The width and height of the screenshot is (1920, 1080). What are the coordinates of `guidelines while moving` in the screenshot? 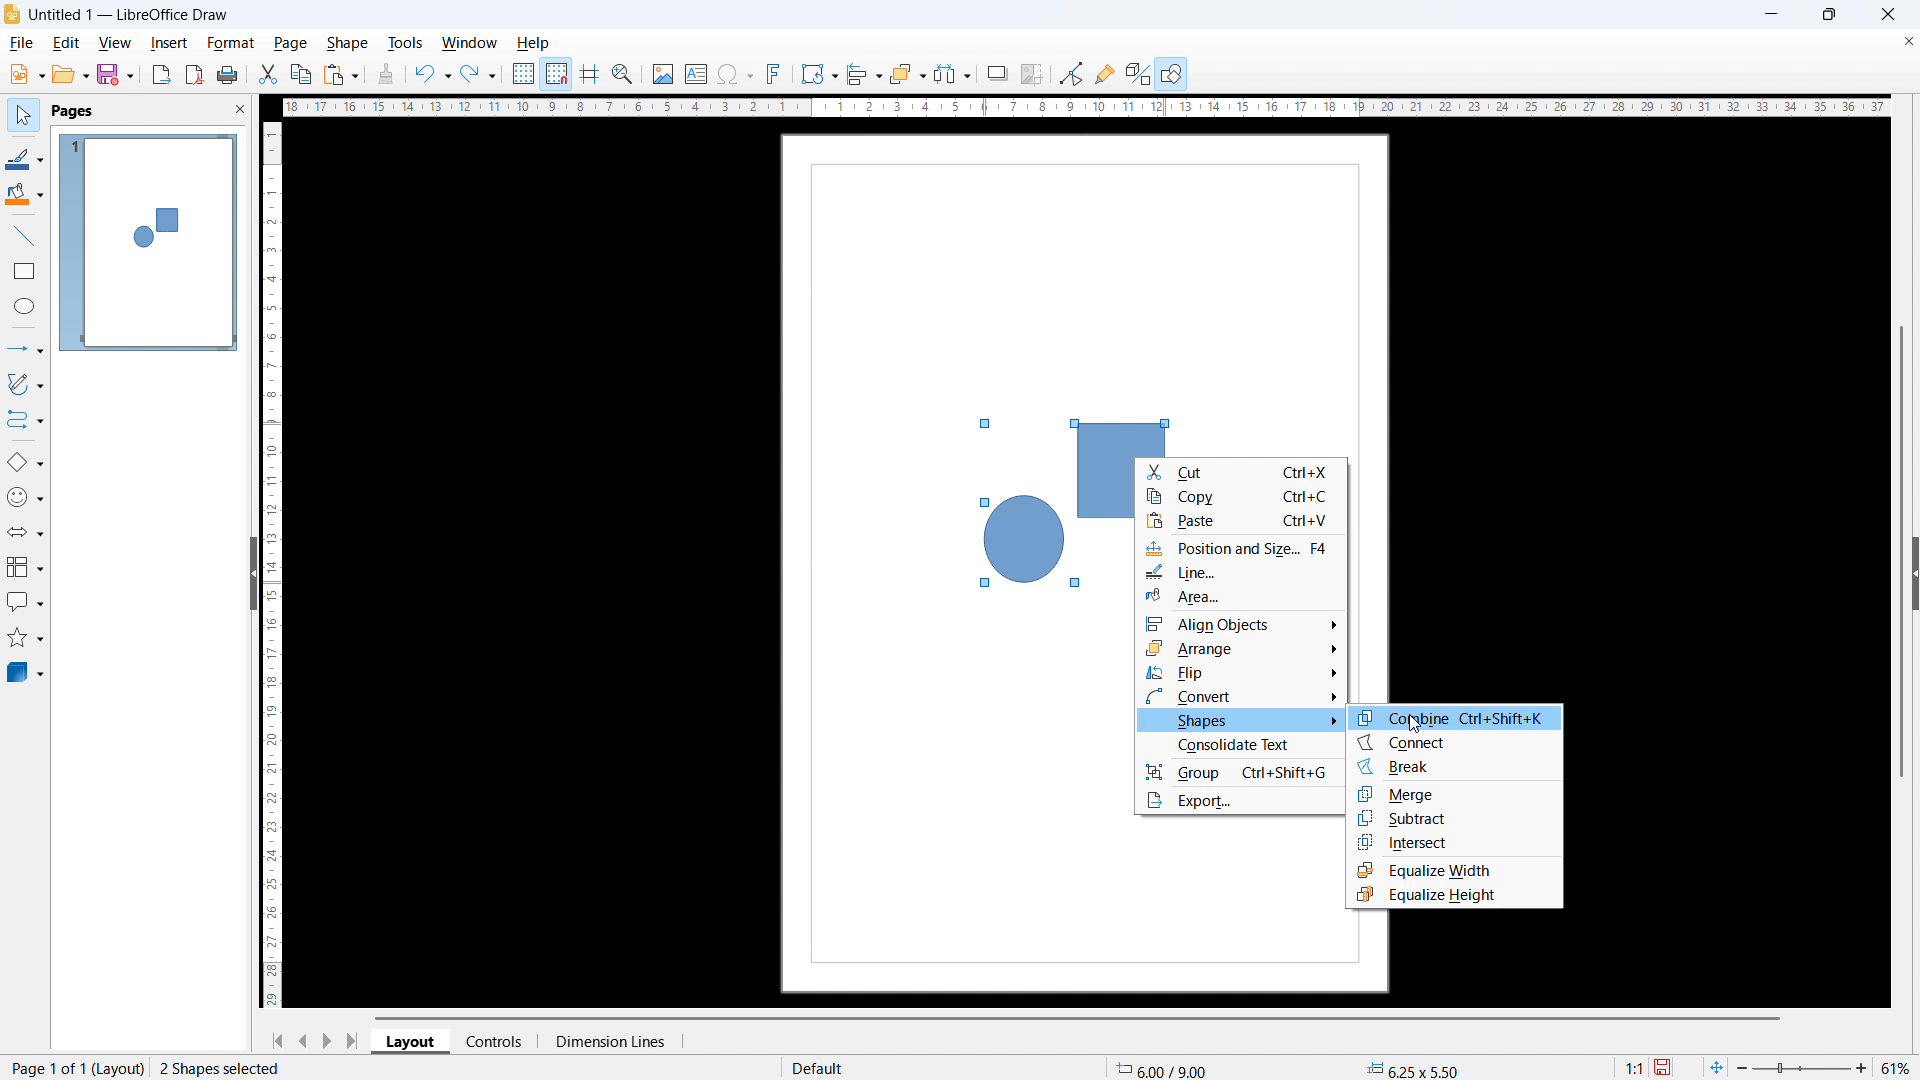 It's located at (591, 73).